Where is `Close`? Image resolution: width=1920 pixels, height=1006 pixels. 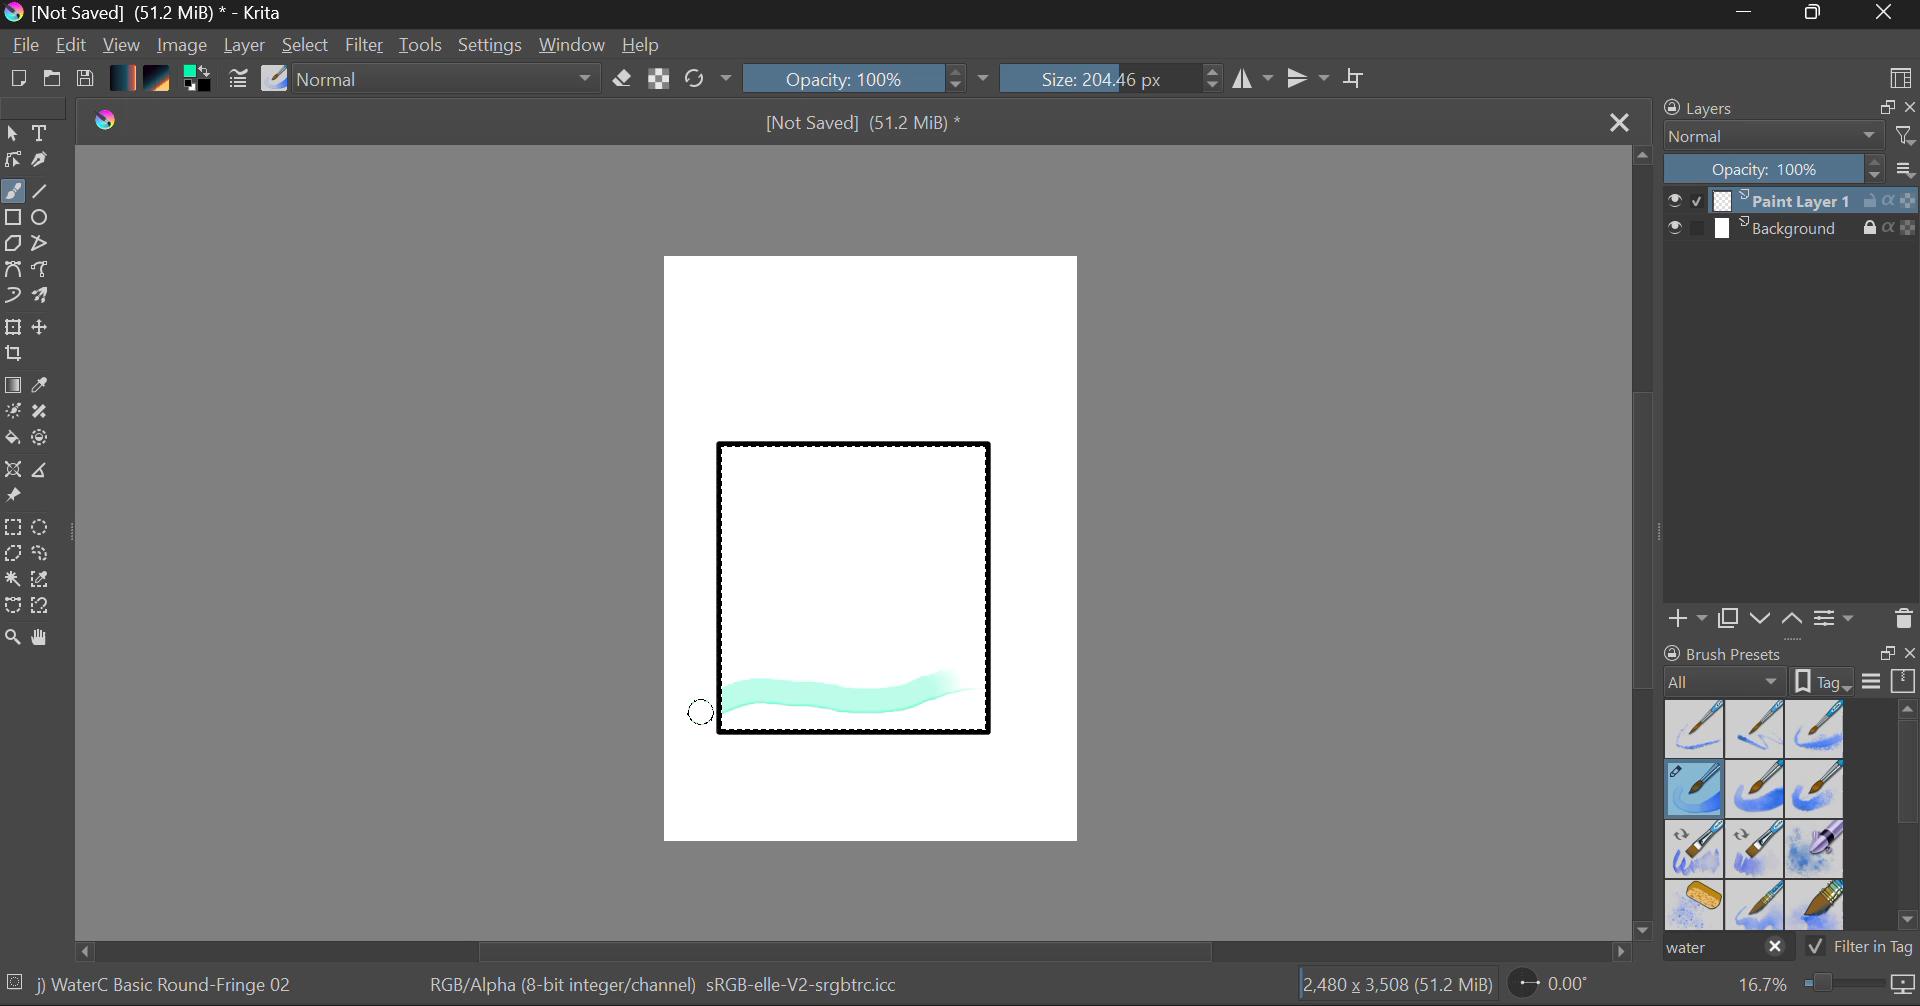 Close is located at coordinates (1886, 14).